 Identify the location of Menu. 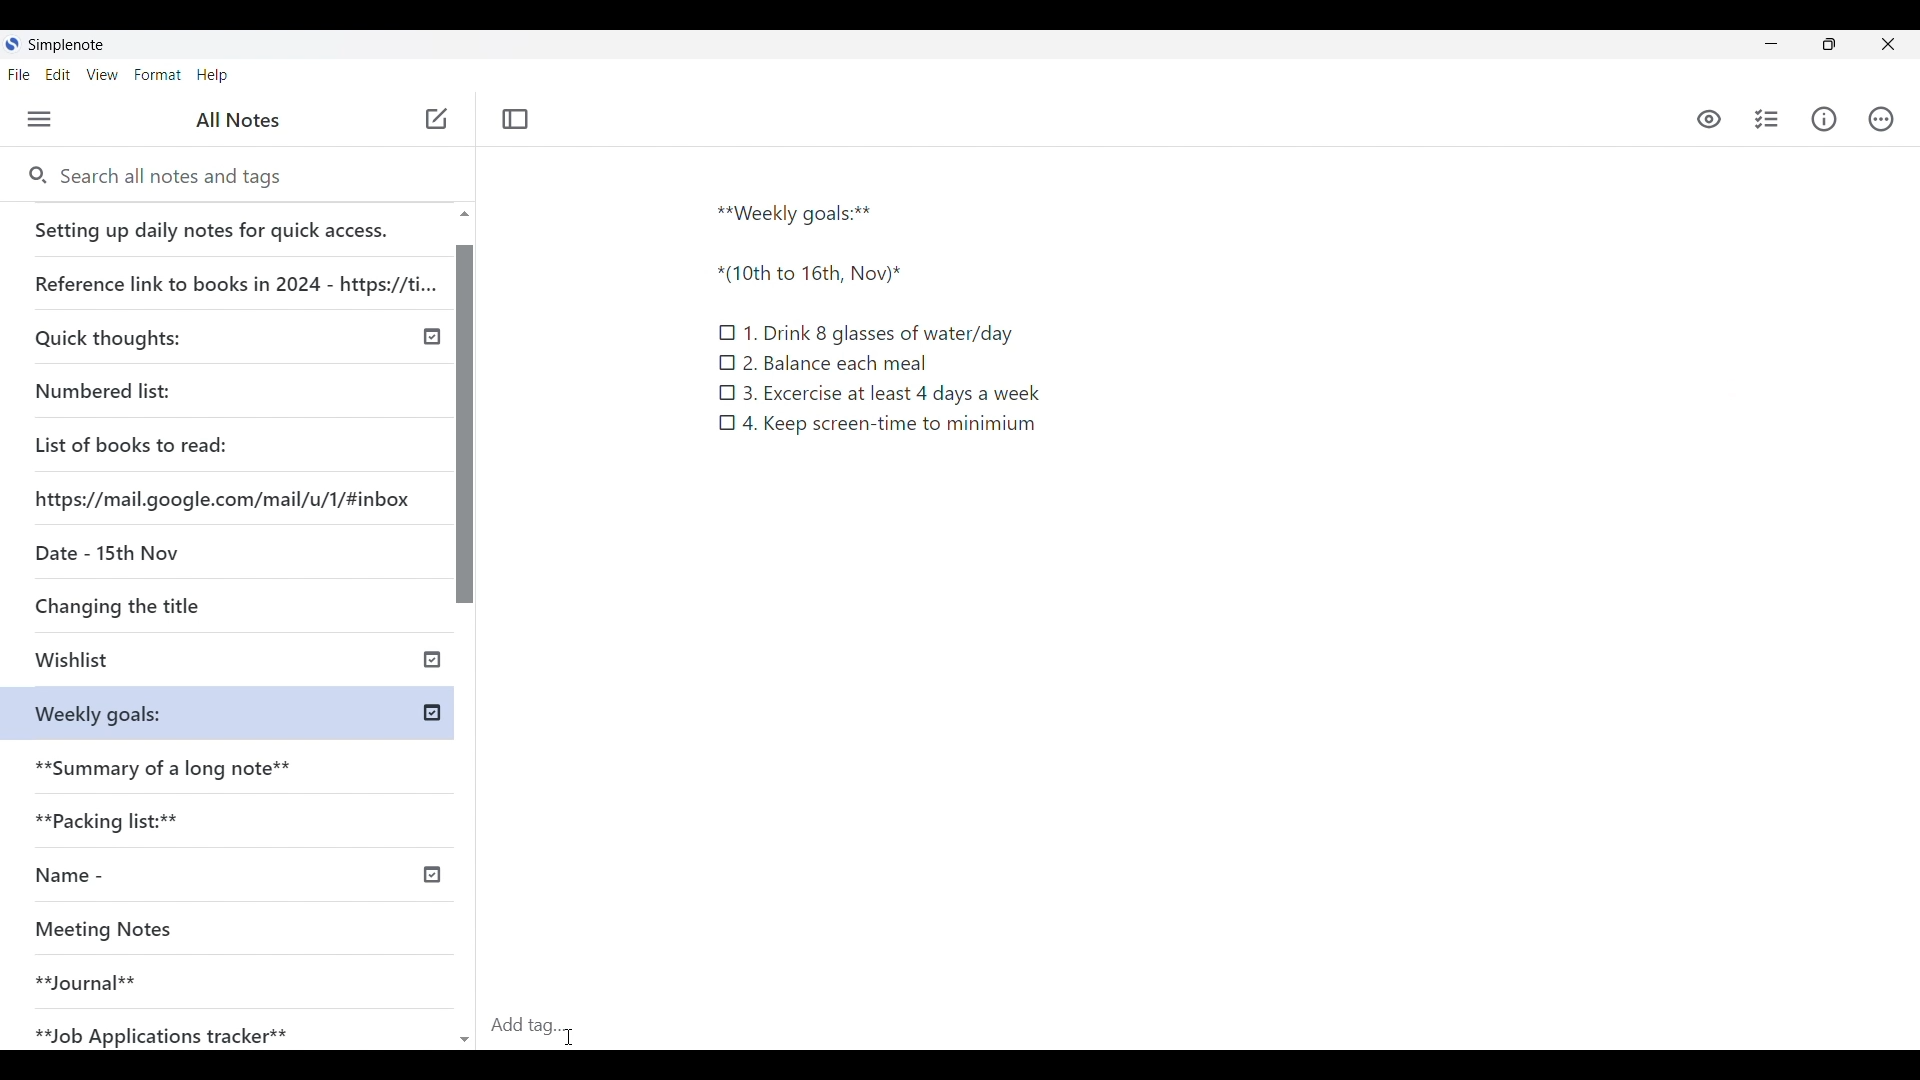
(39, 119).